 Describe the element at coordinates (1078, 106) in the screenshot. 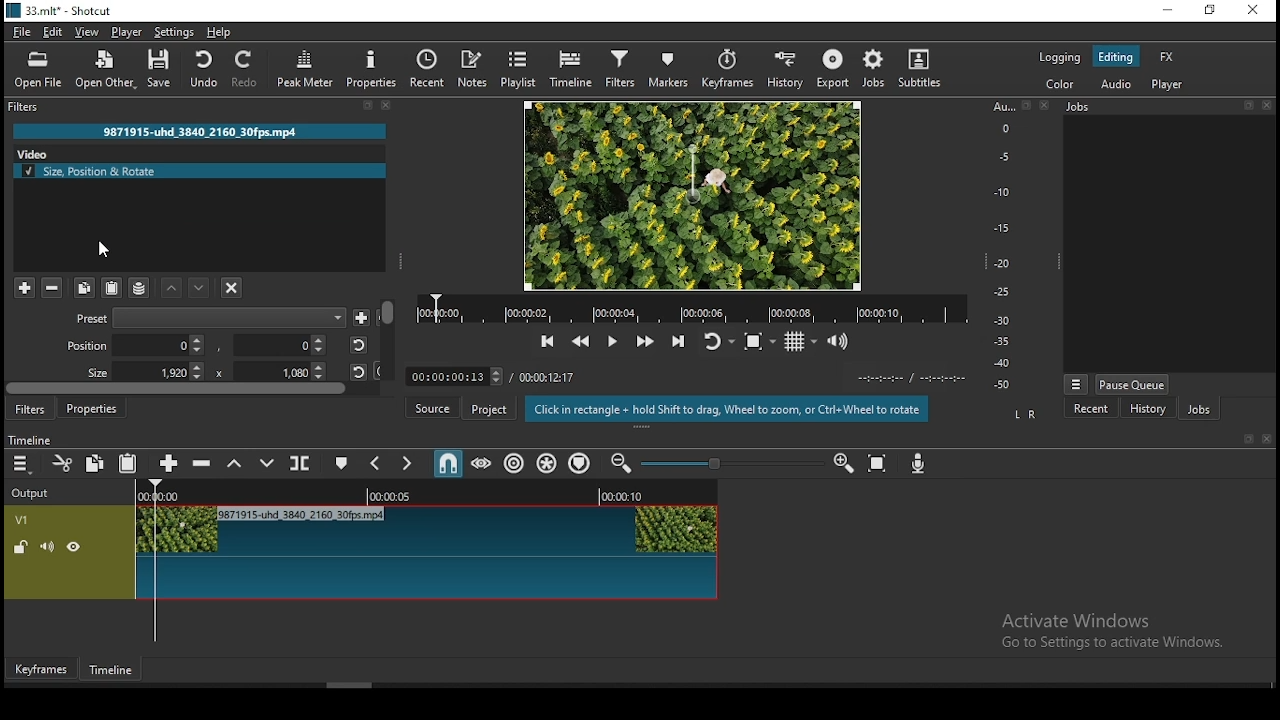

I see `` at that location.